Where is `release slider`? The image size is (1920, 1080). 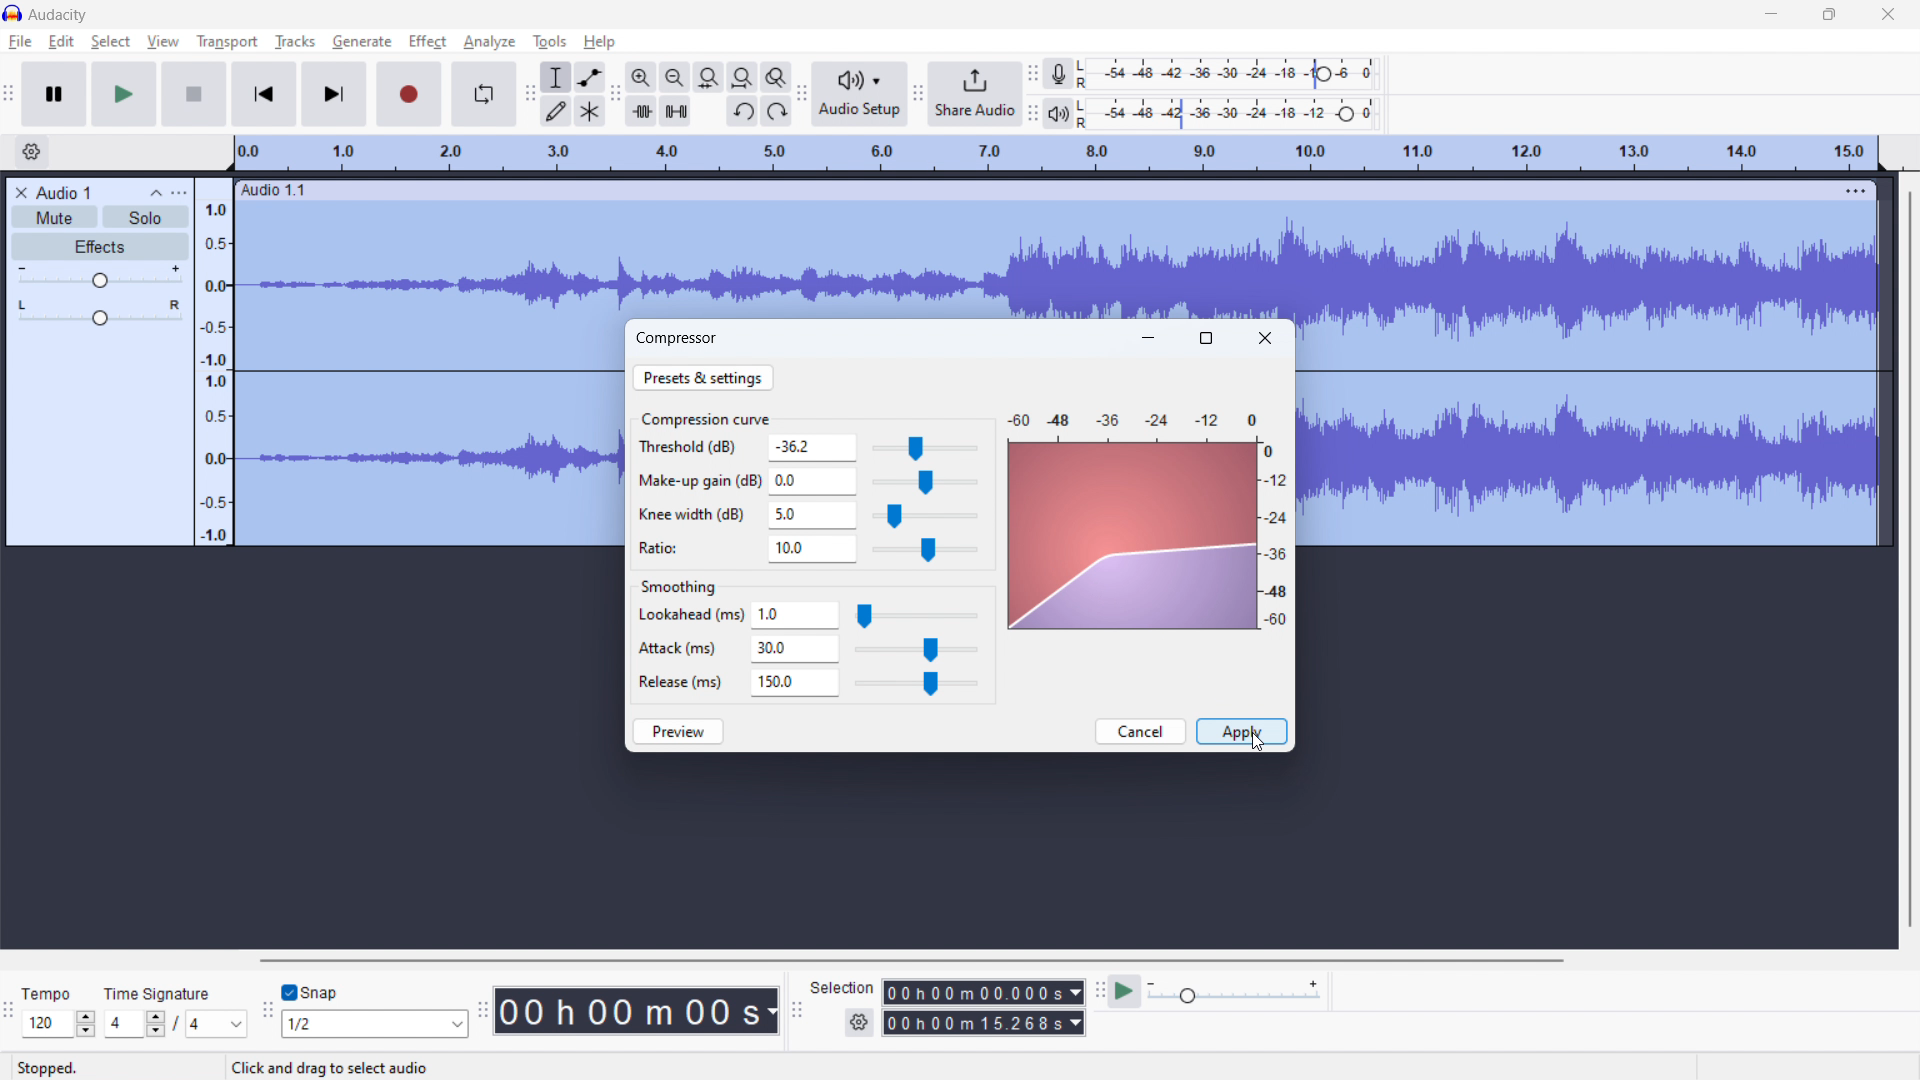 release slider is located at coordinates (915, 684).